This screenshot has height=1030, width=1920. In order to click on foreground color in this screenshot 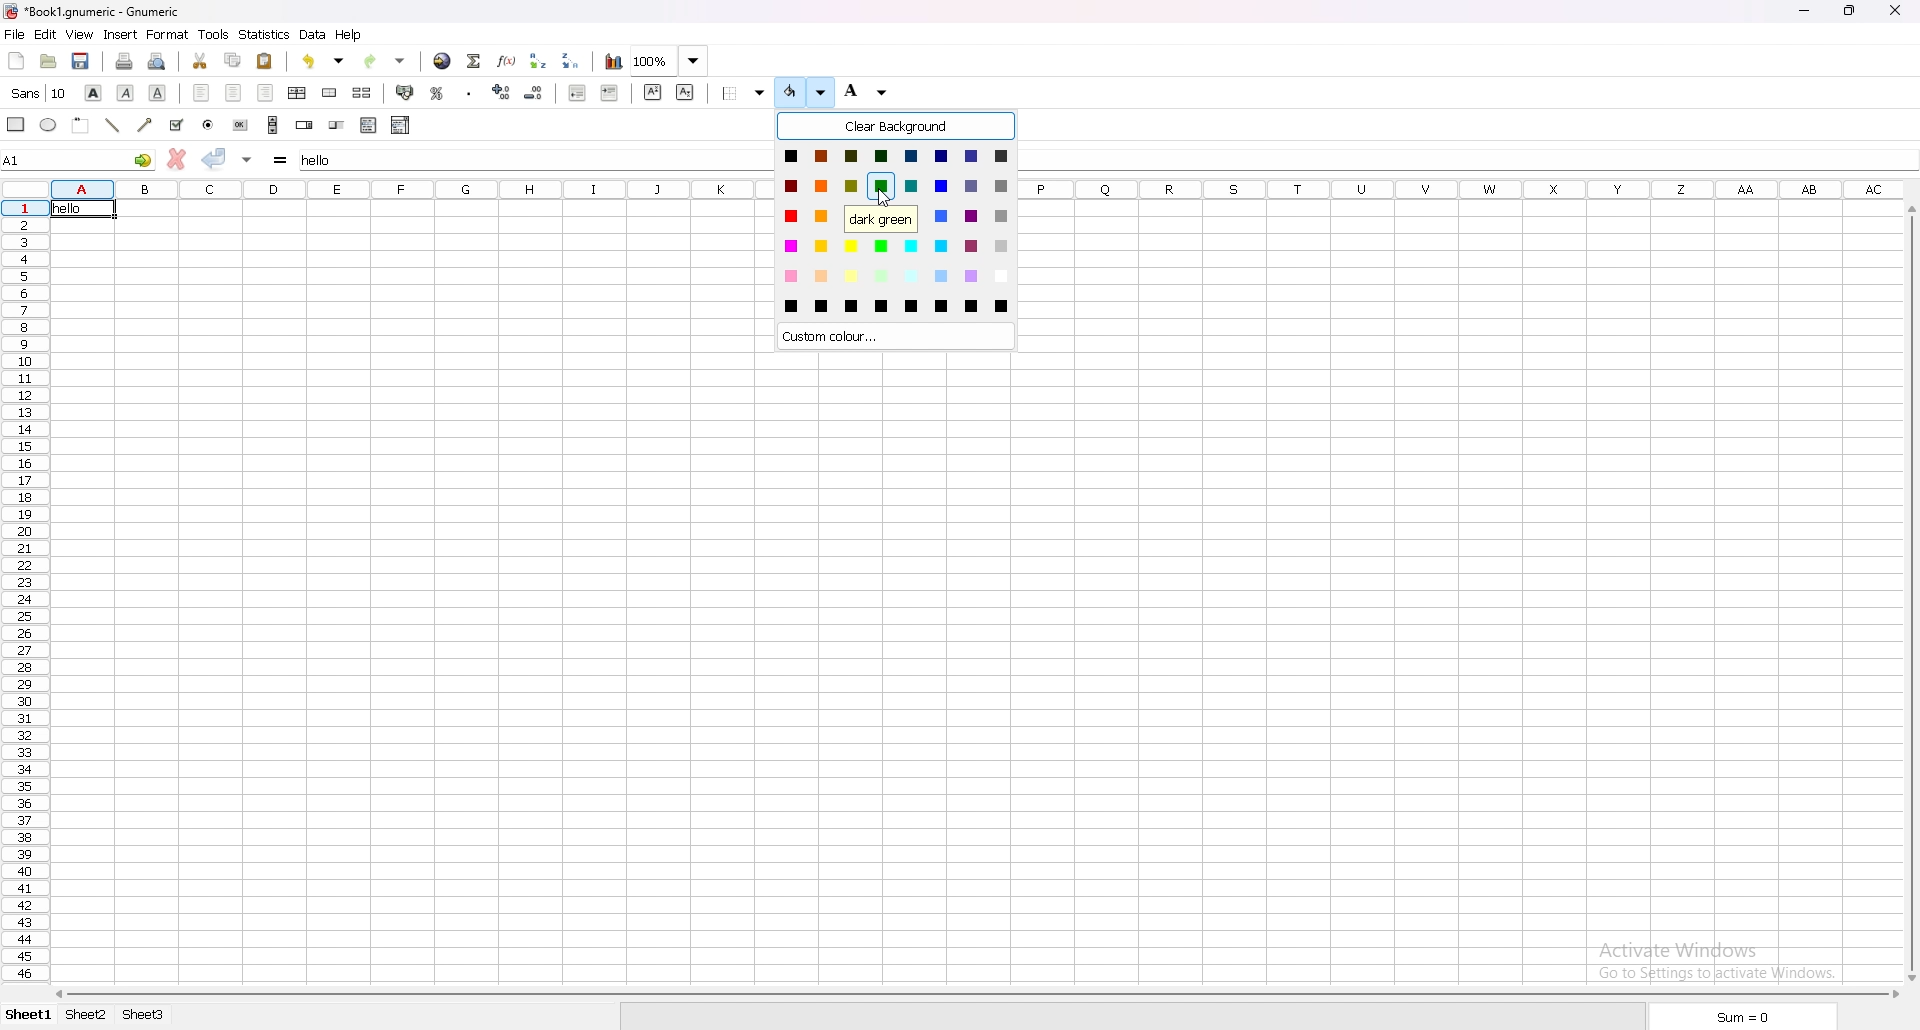, I will do `click(804, 92)`.